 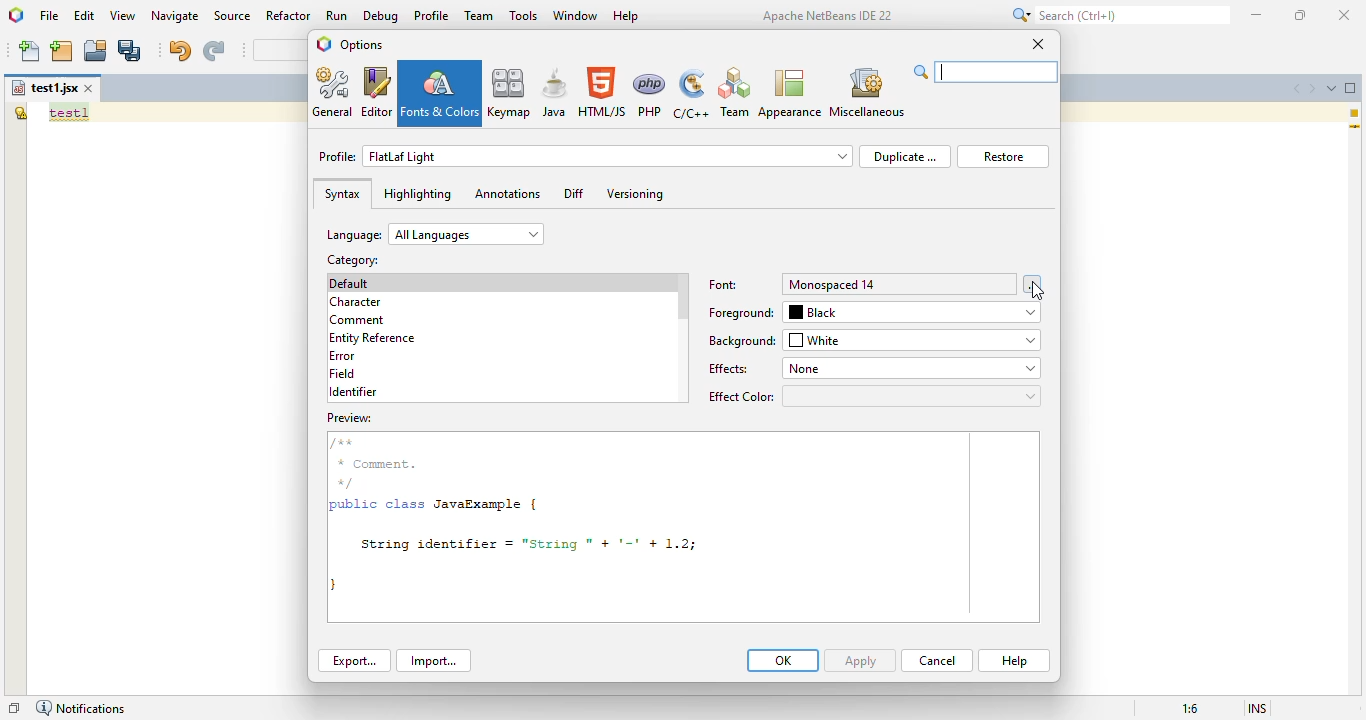 I want to click on import, so click(x=435, y=661).